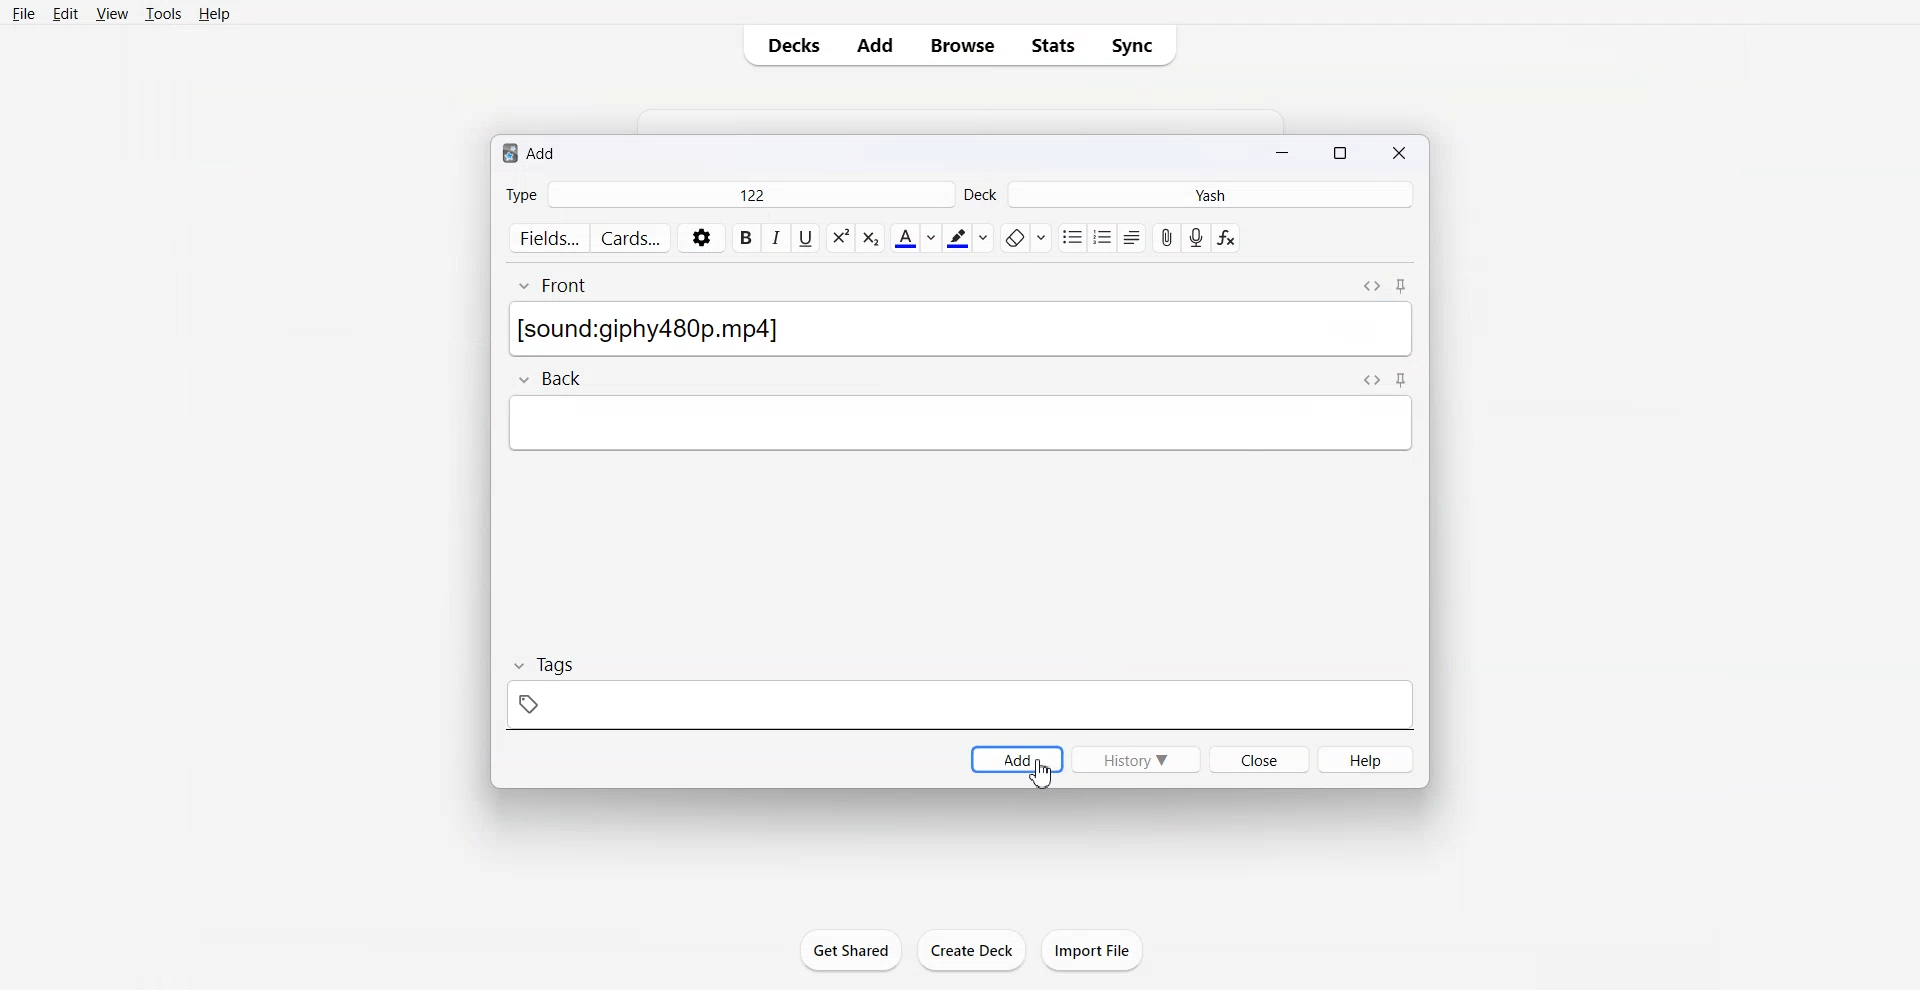 This screenshot has width=1920, height=990. I want to click on Subscript, so click(840, 238).